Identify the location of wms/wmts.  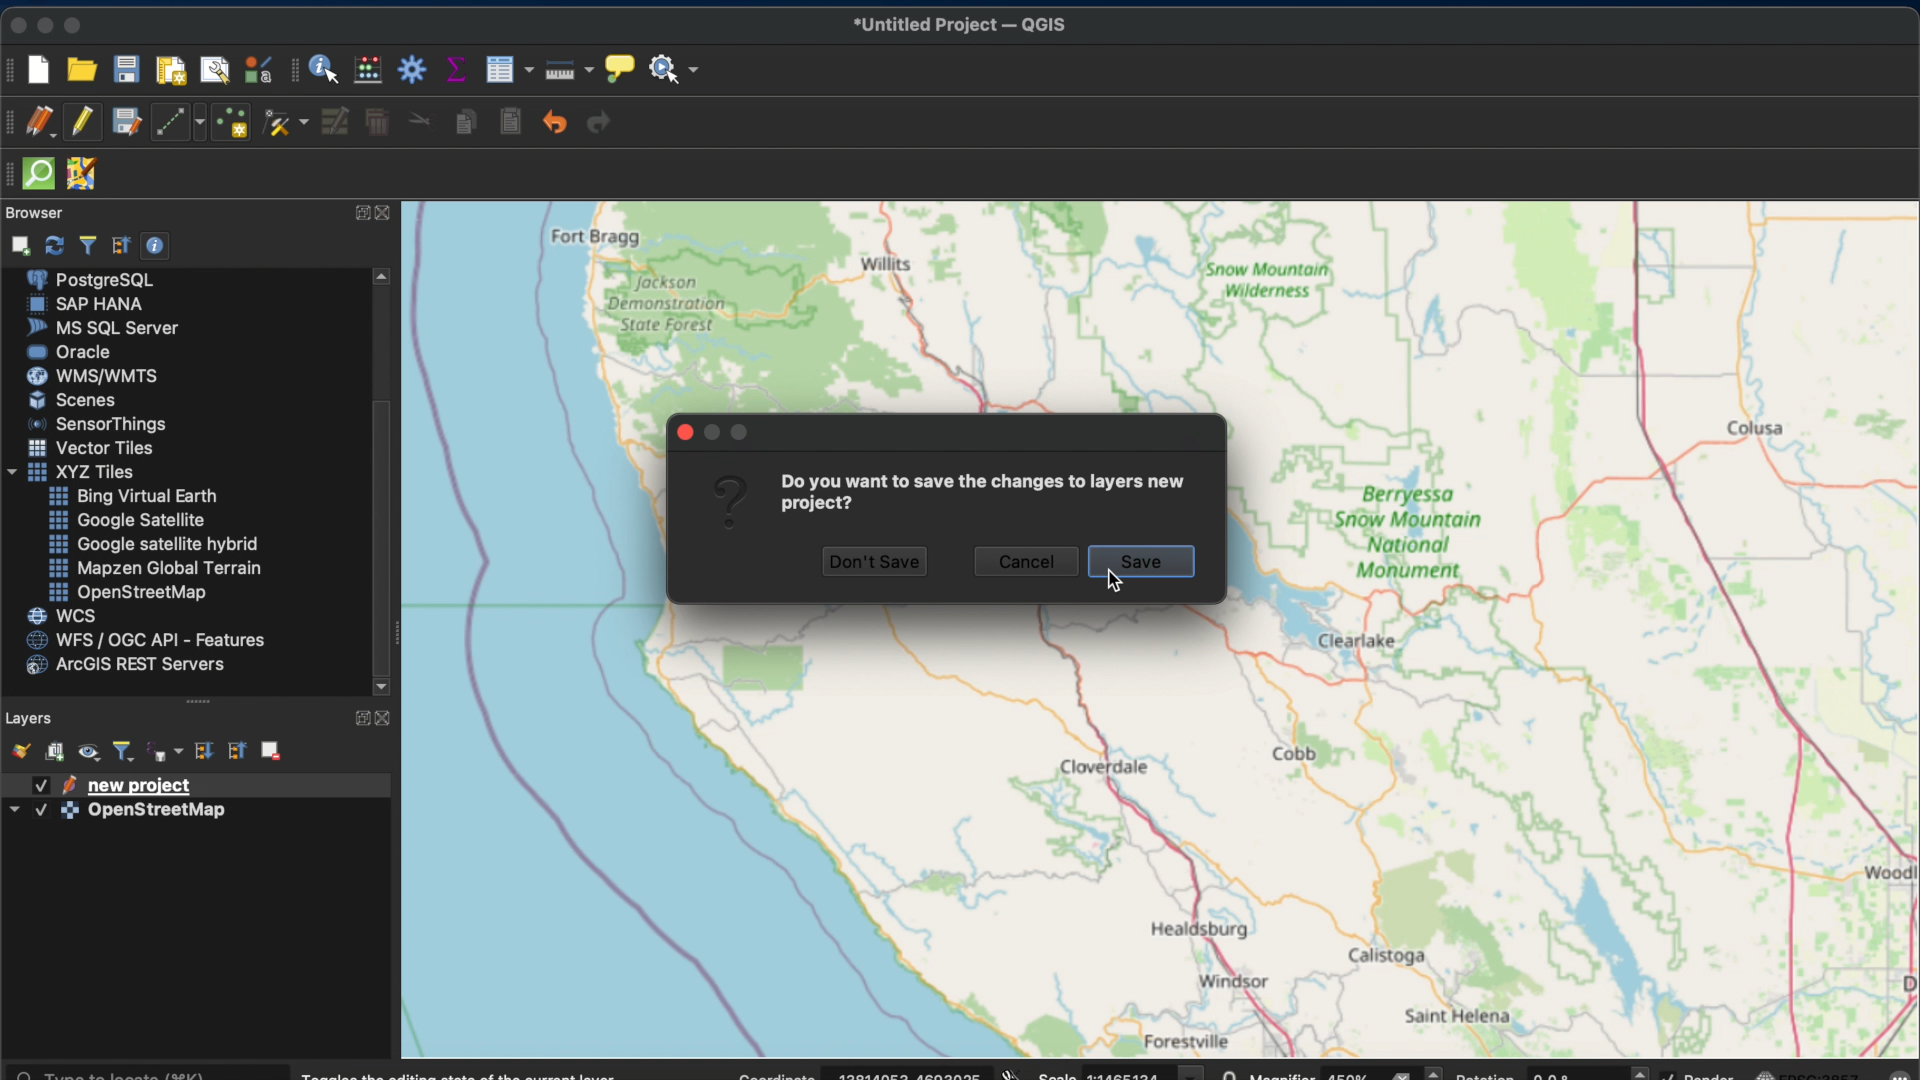
(88, 375).